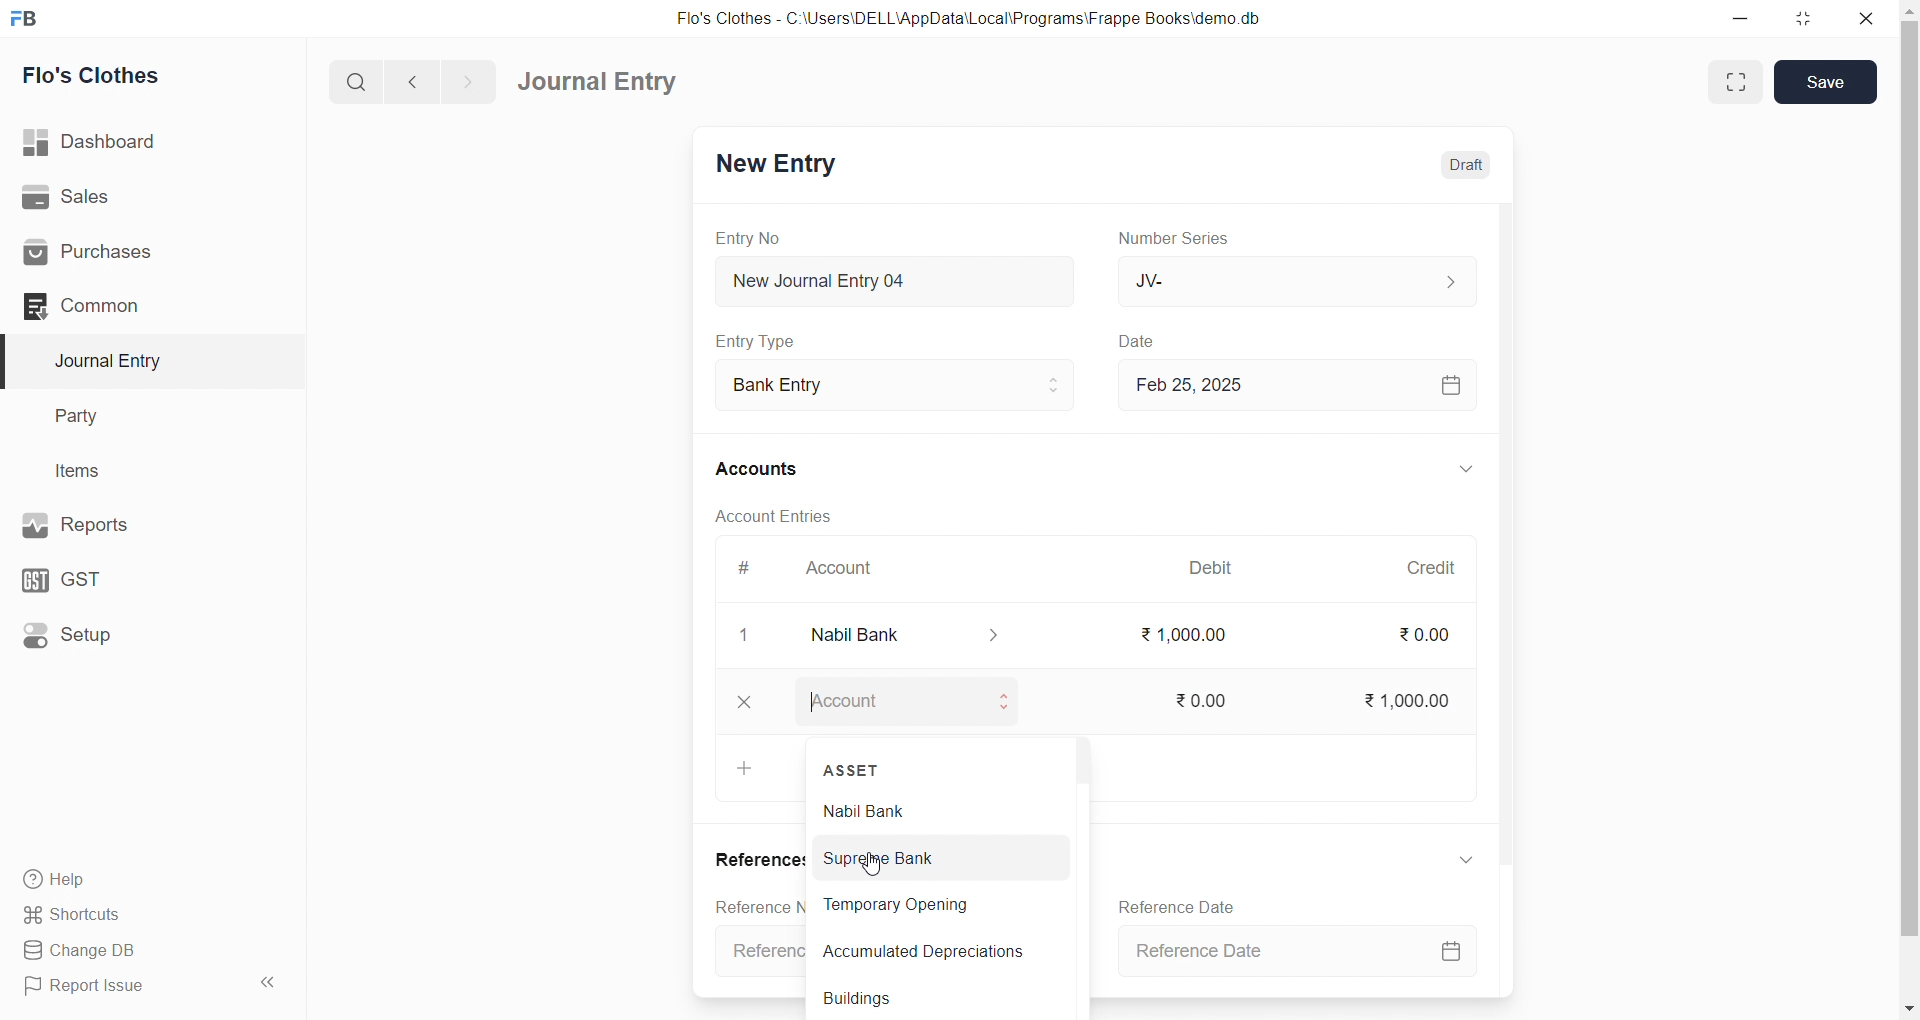  What do you see at coordinates (1177, 906) in the screenshot?
I see `Reference Date` at bounding box center [1177, 906].